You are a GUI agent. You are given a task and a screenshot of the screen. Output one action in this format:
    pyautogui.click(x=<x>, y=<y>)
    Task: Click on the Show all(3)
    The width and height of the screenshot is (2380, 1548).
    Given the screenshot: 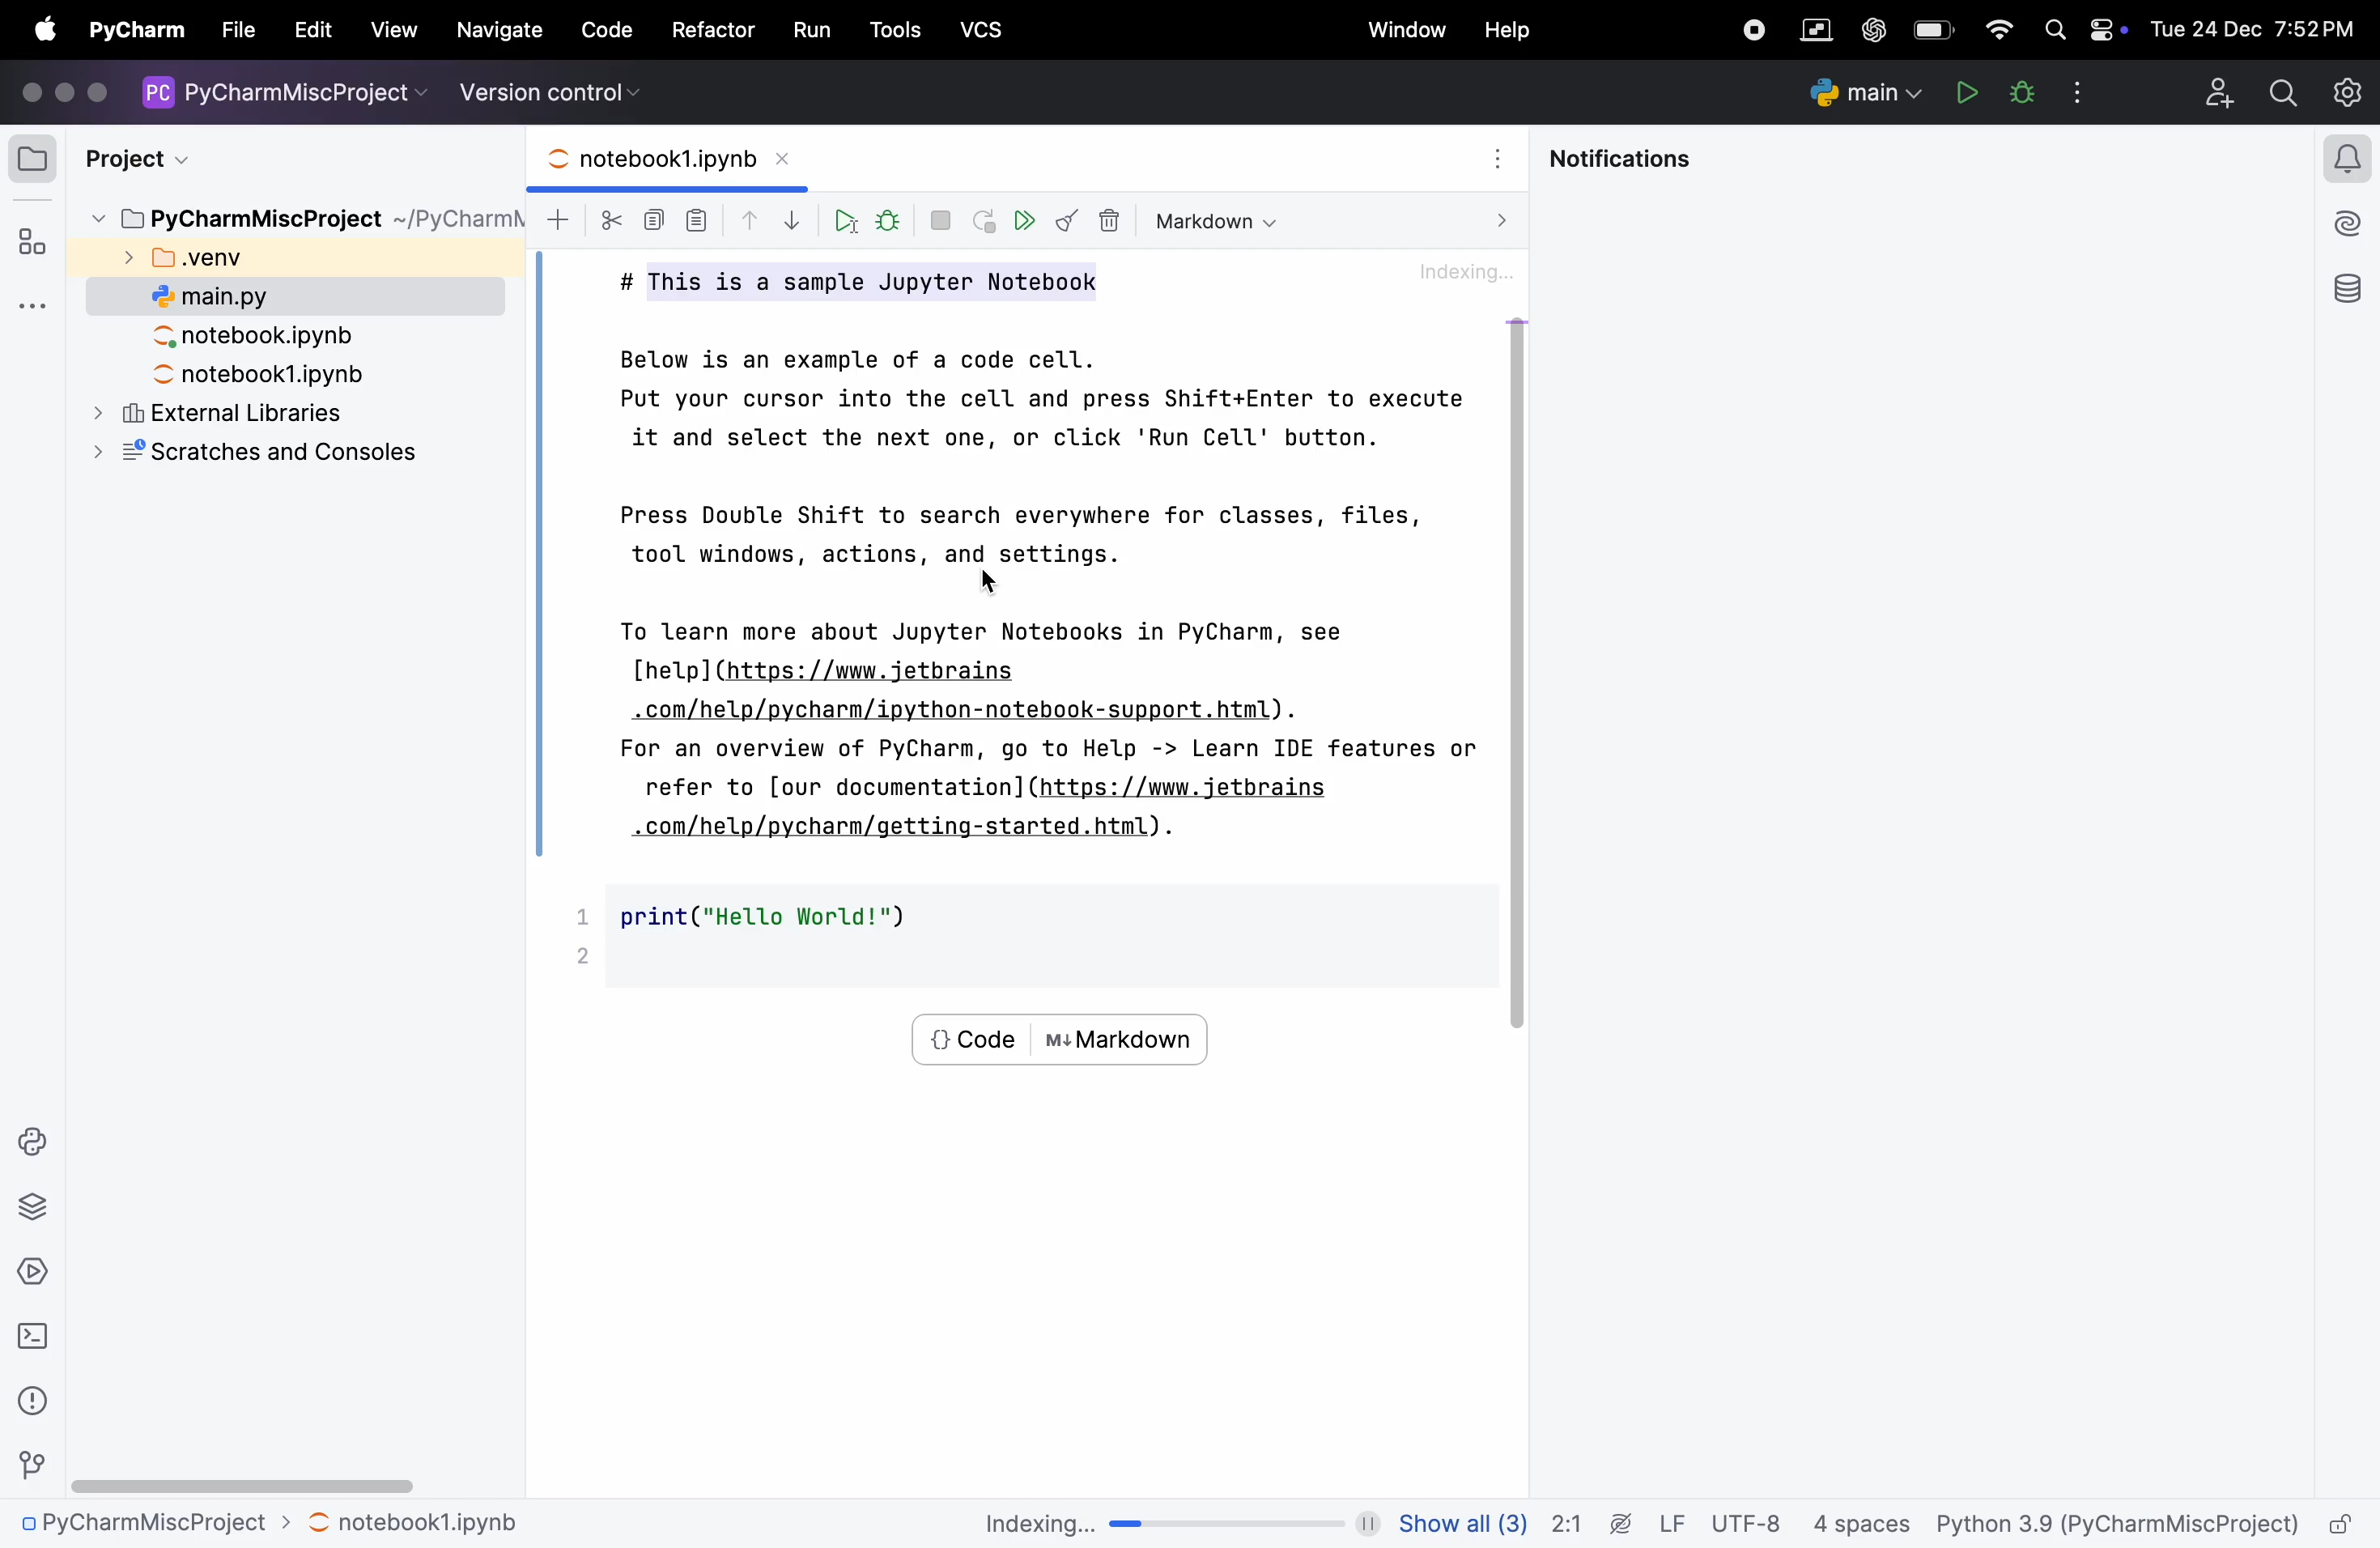 What is the action you would take?
    pyautogui.click(x=1467, y=1523)
    